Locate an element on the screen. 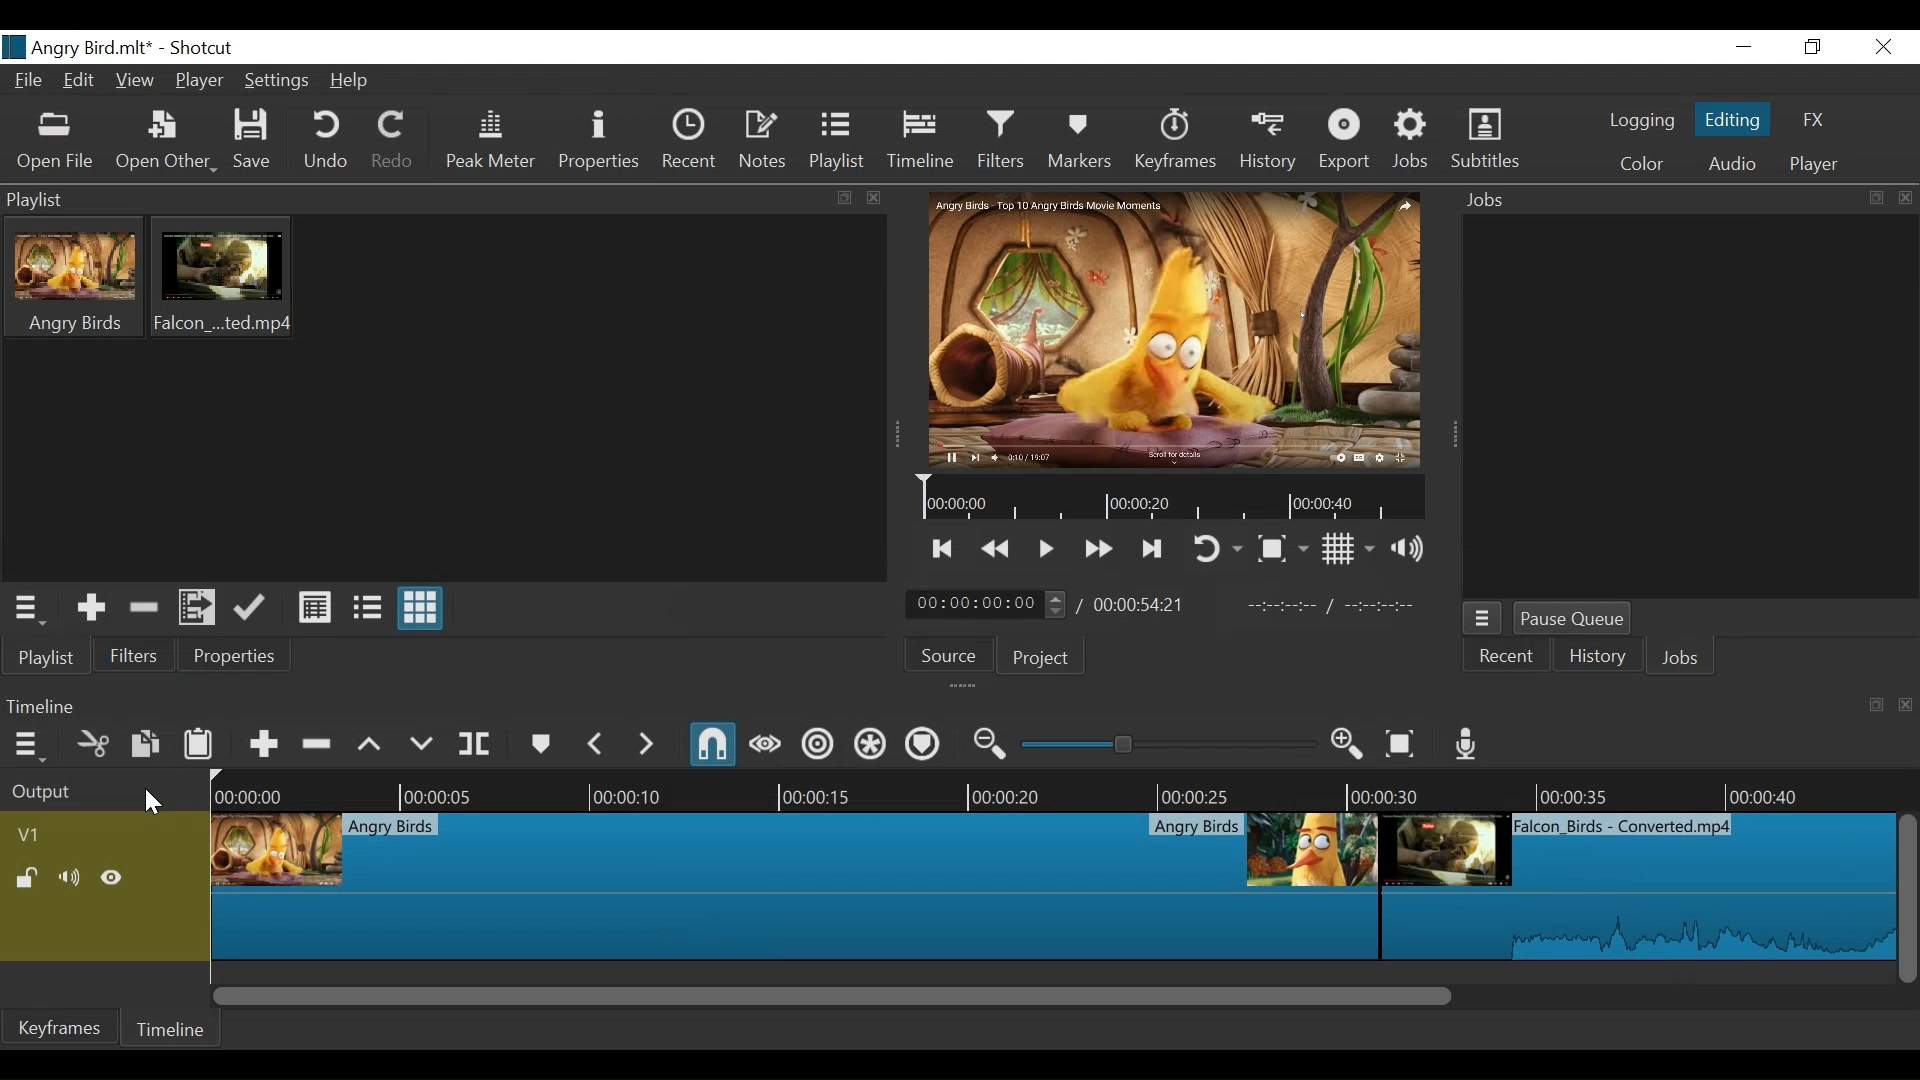  Copy is located at coordinates (145, 744).